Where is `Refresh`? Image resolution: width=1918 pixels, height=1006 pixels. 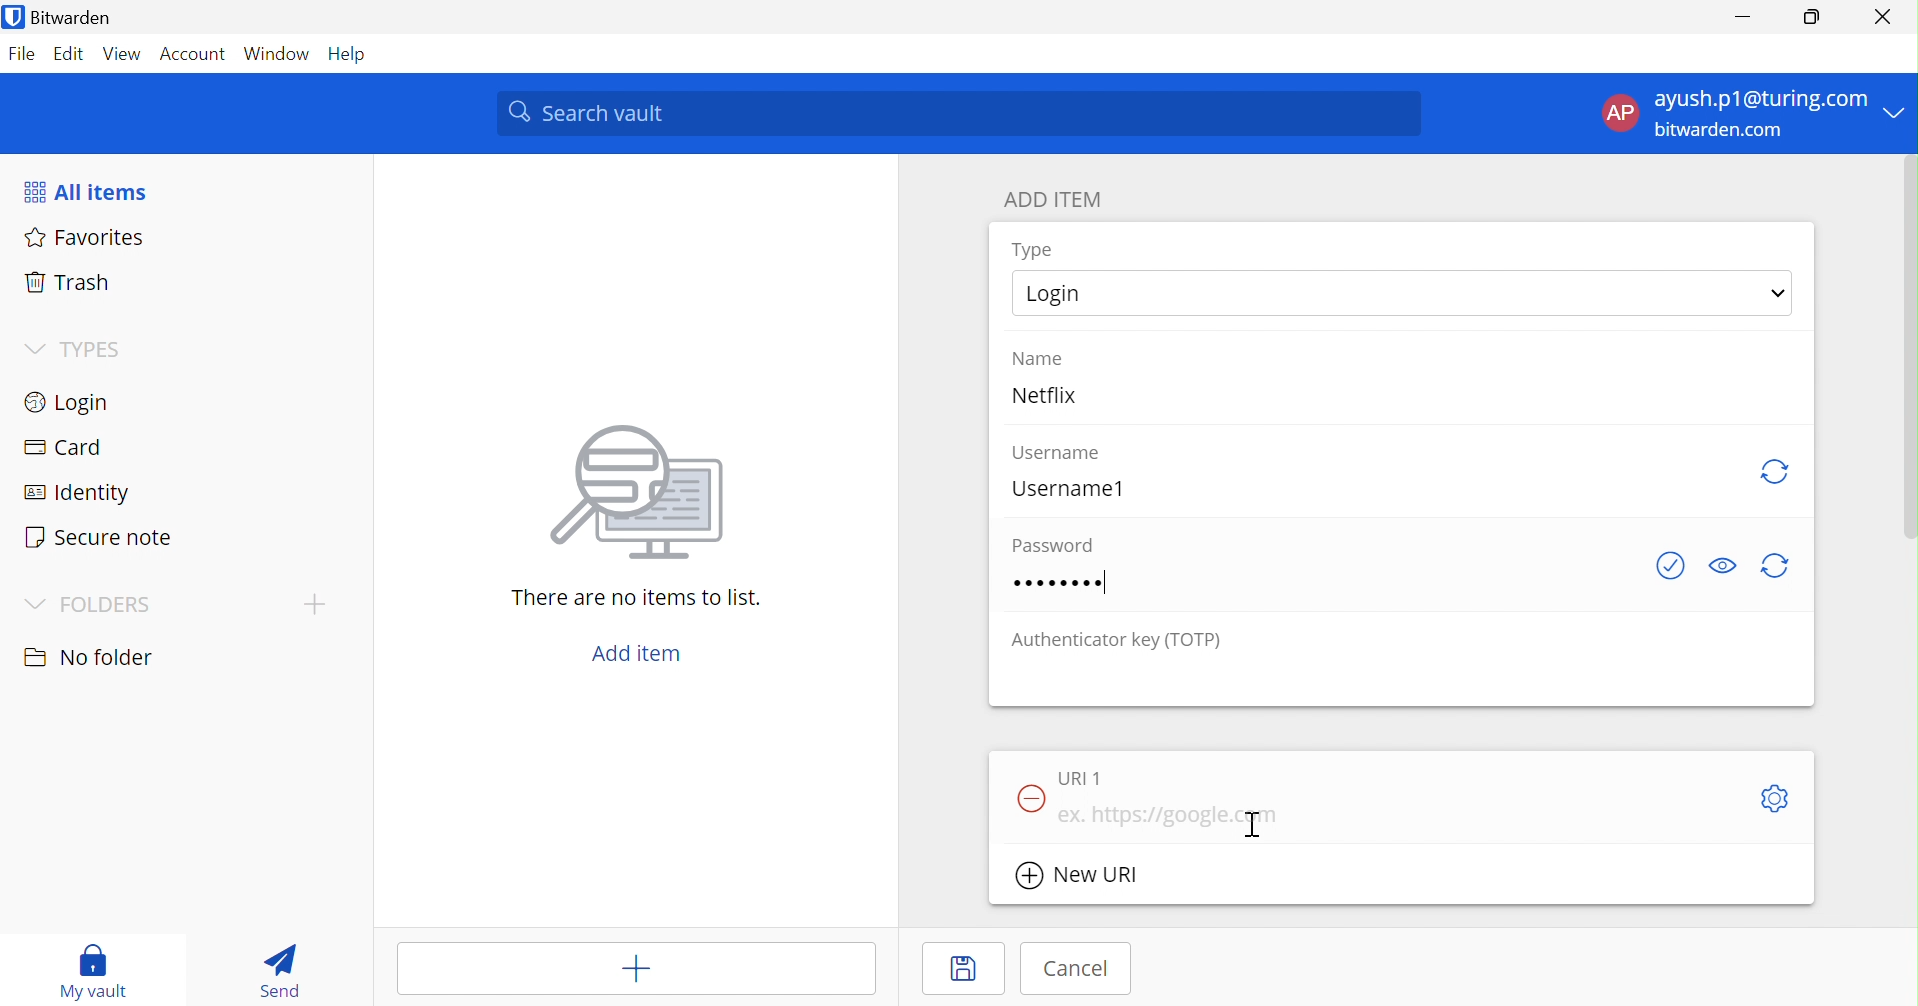 Refresh is located at coordinates (1778, 474).